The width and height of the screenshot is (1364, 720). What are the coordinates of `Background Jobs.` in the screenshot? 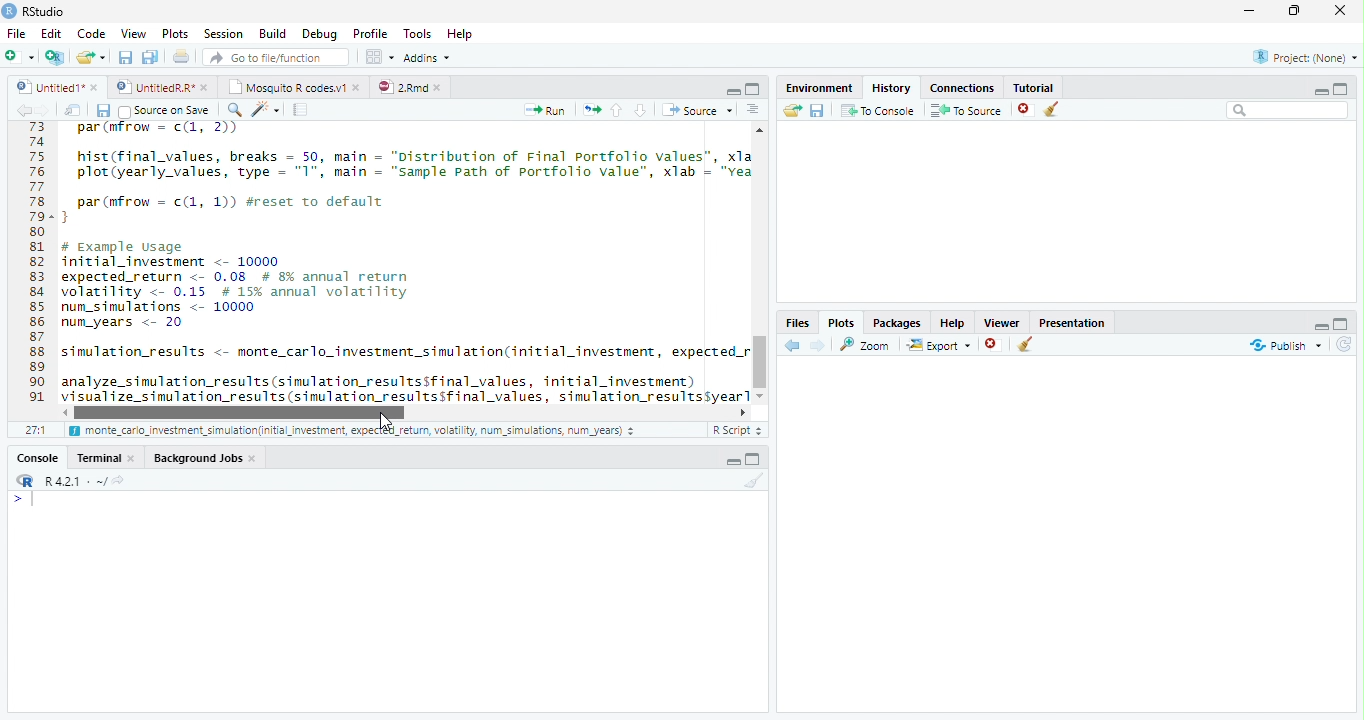 It's located at (206, 457).